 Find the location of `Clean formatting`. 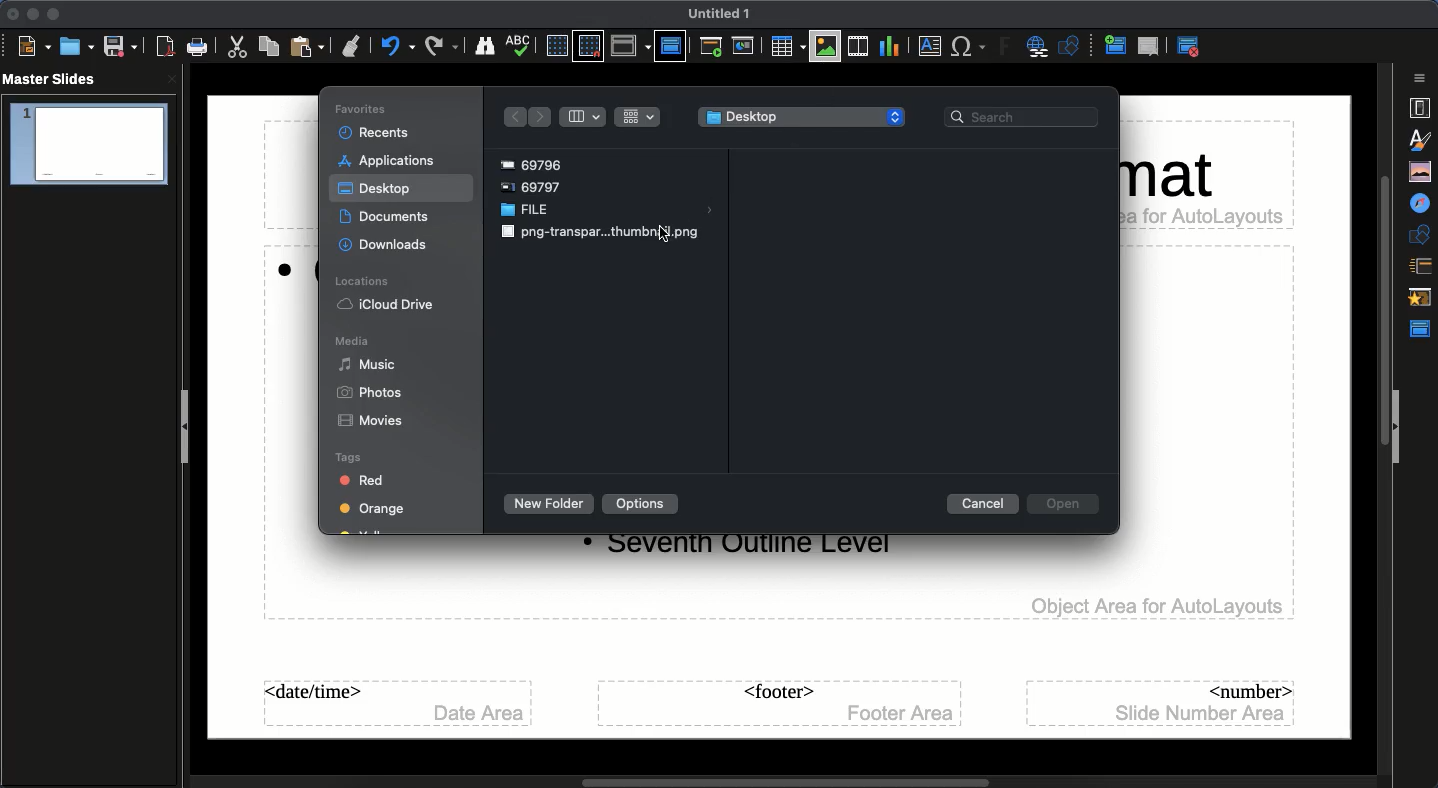

Clean formatting is located at coordinates (351, 46).